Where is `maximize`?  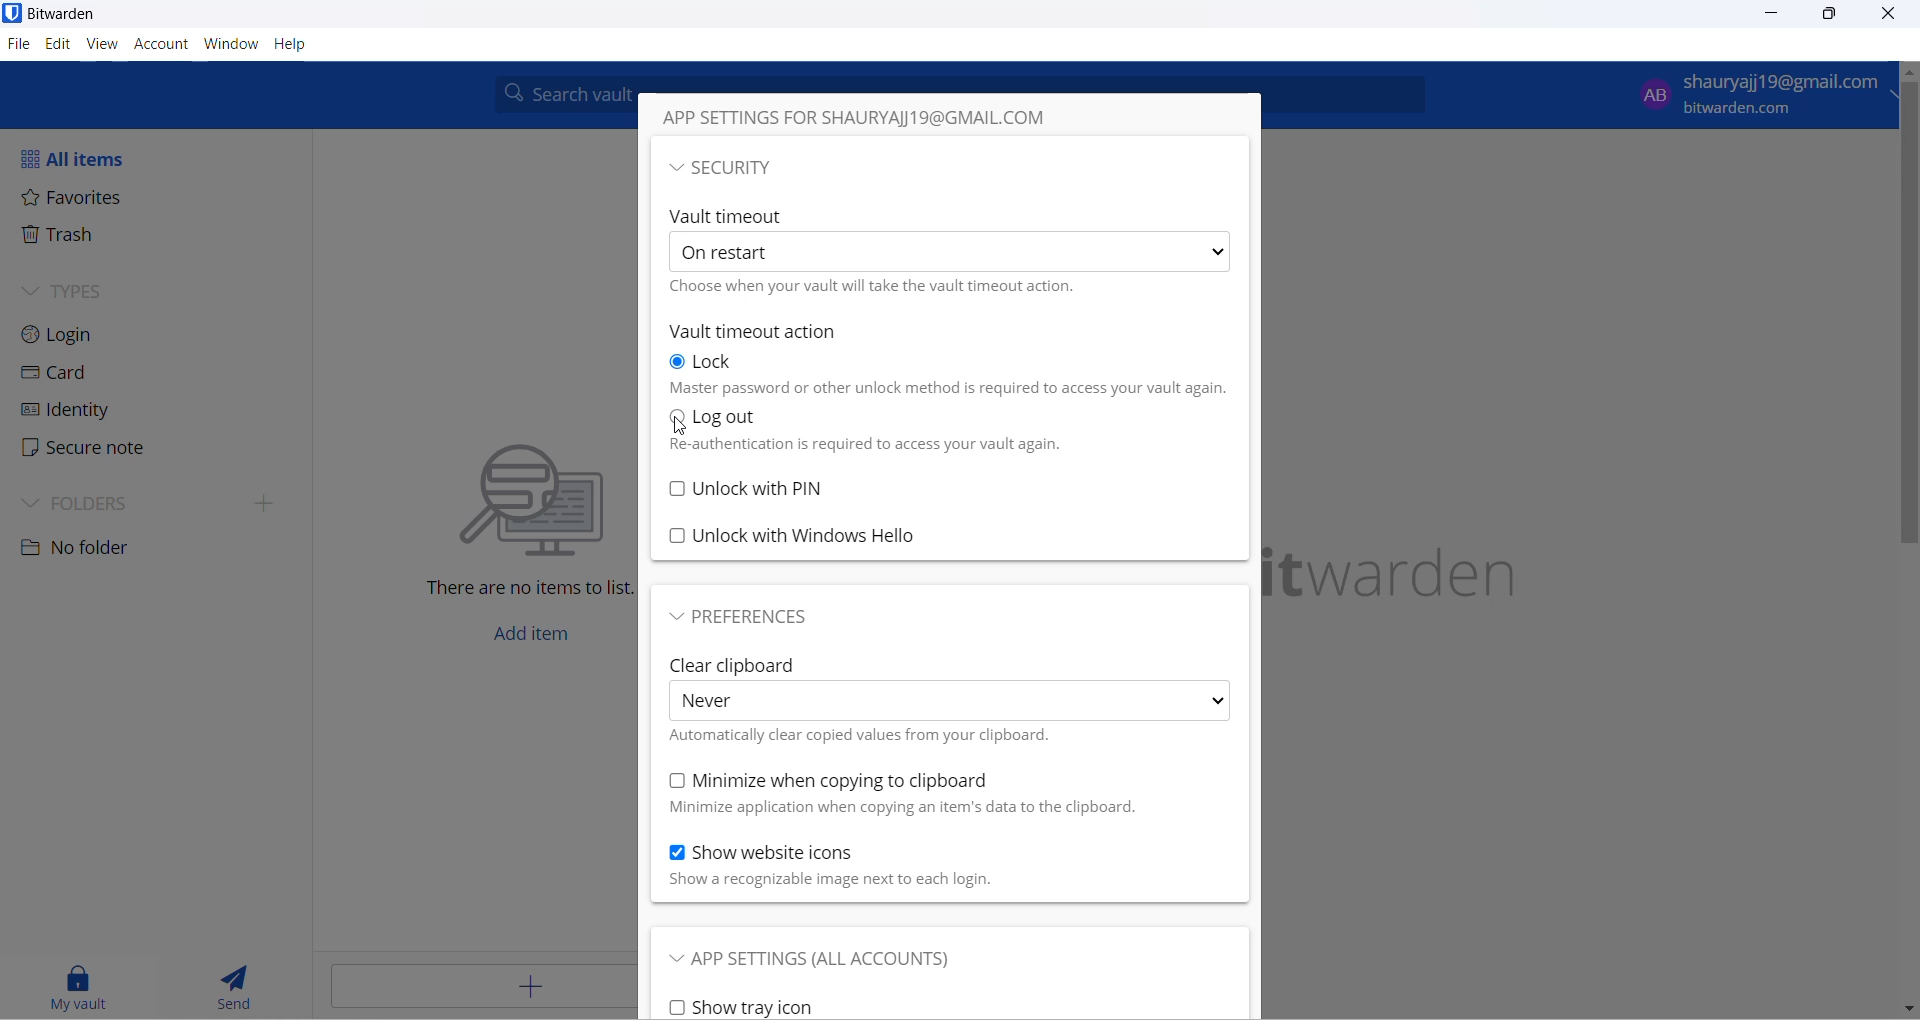 maximize is located at coordinates (1828, 17).